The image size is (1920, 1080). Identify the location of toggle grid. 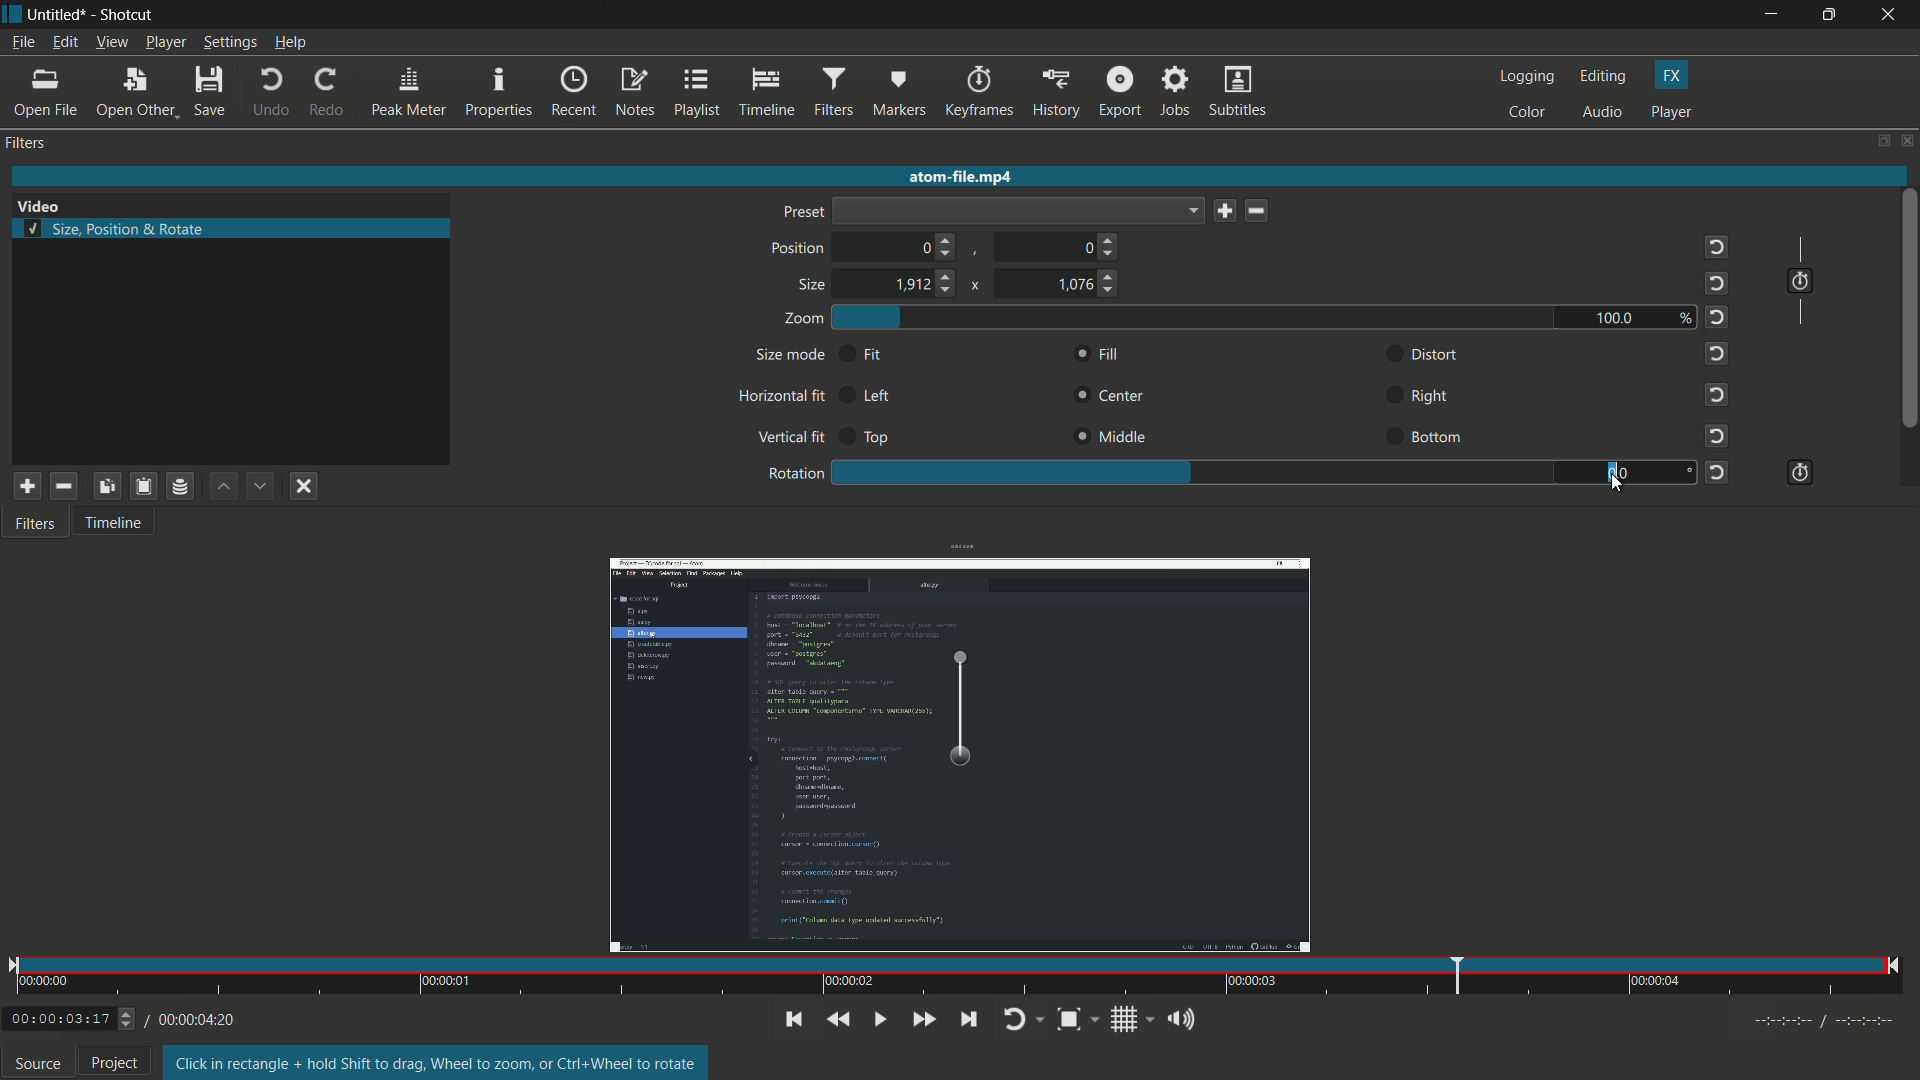
(1126, 1020).